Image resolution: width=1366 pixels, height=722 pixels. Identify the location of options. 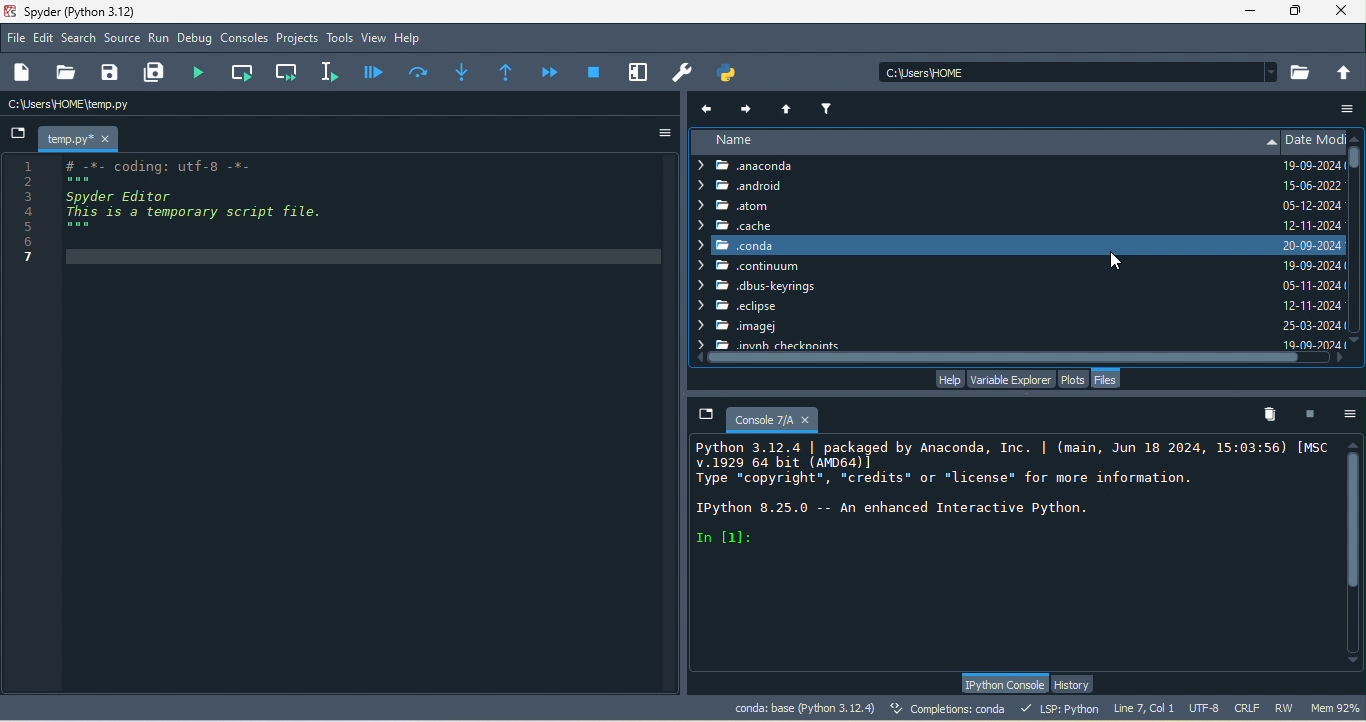
(1351, 413).